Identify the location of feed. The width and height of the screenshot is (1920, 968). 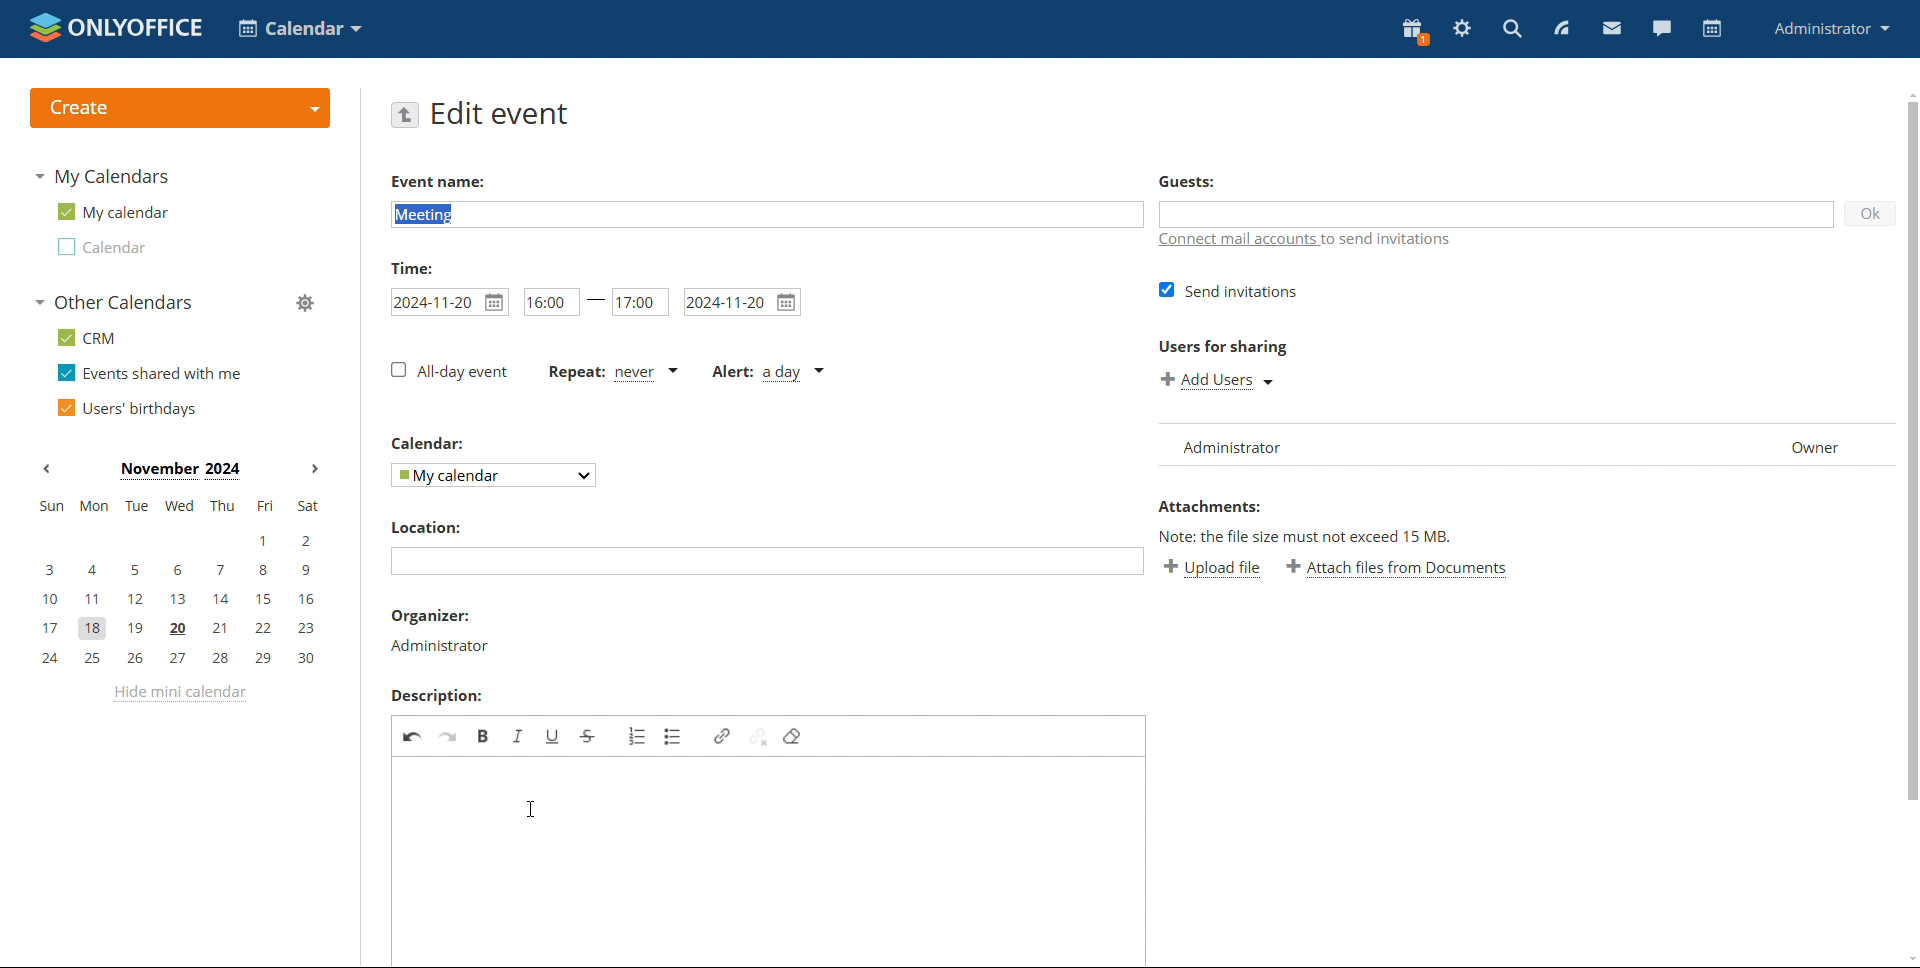
(1566, 27).